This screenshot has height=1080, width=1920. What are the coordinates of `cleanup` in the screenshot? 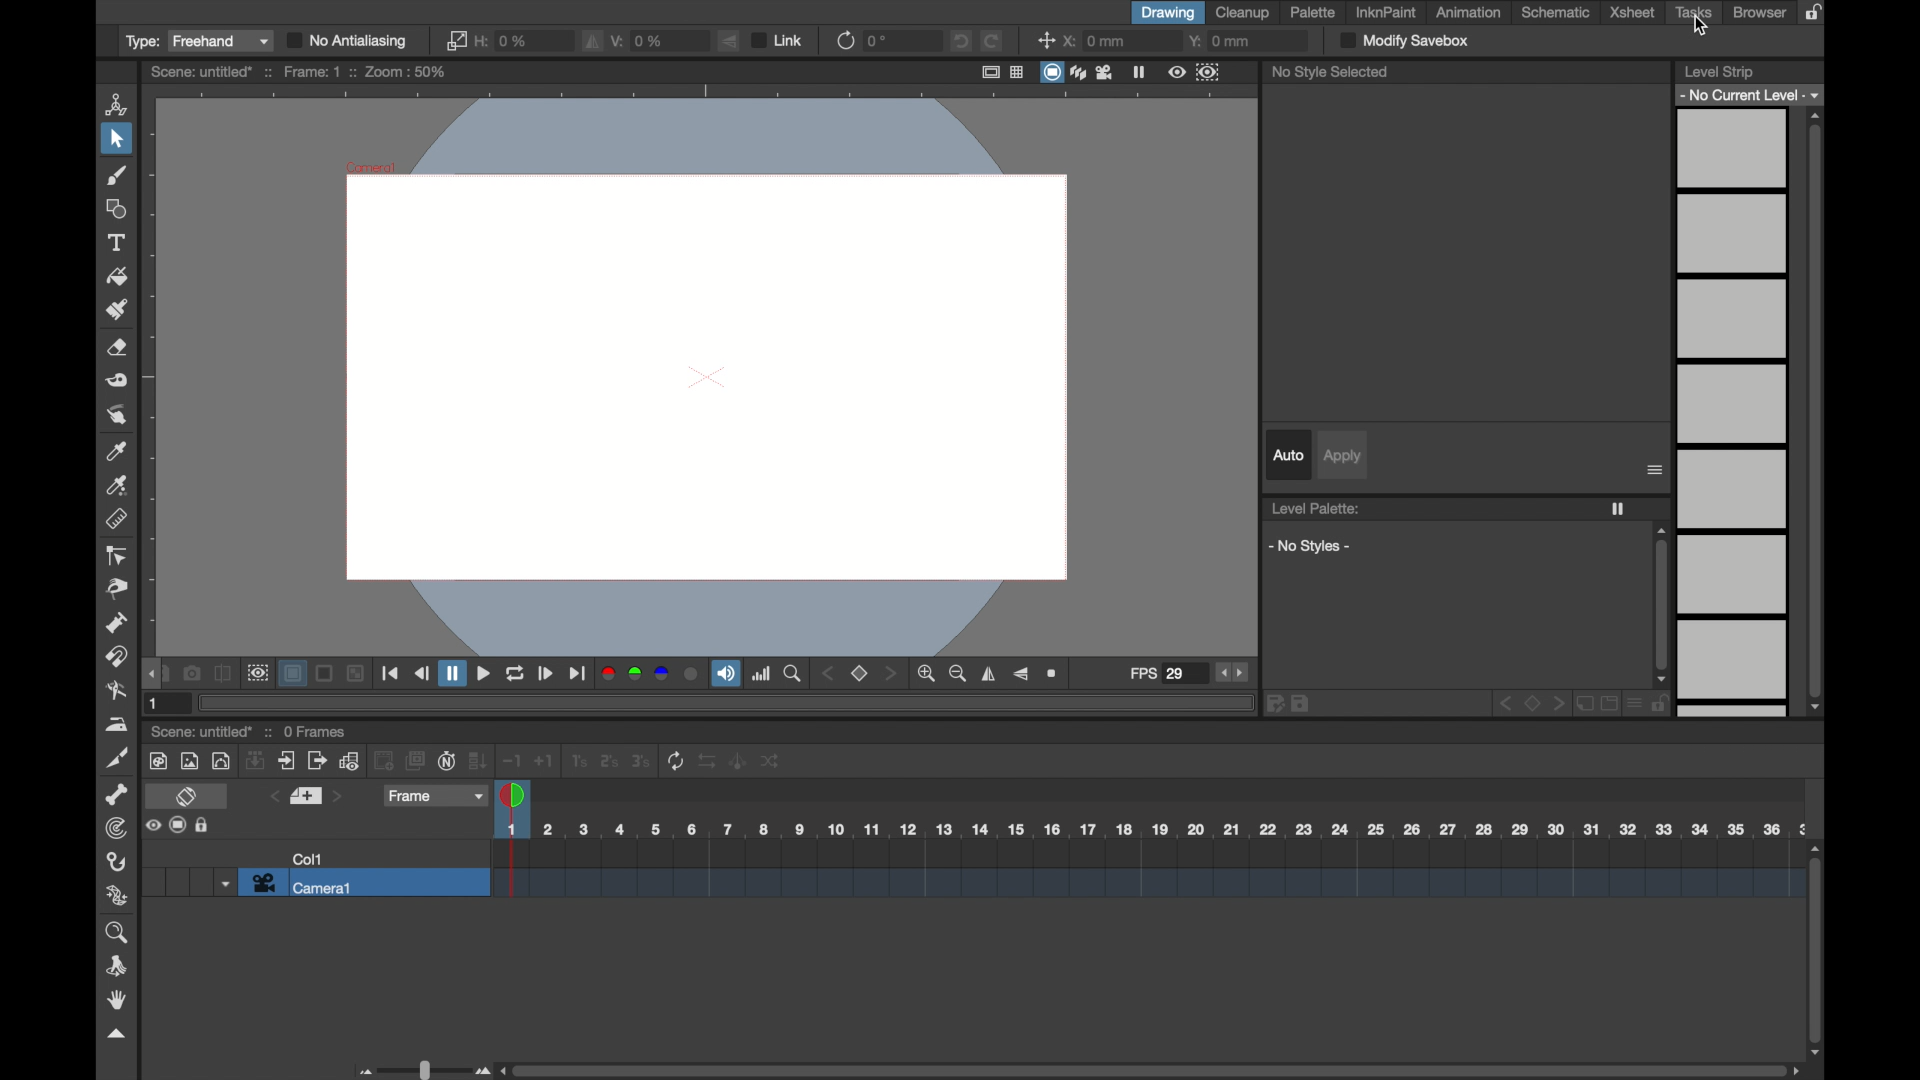 It's located at (1246, 13).